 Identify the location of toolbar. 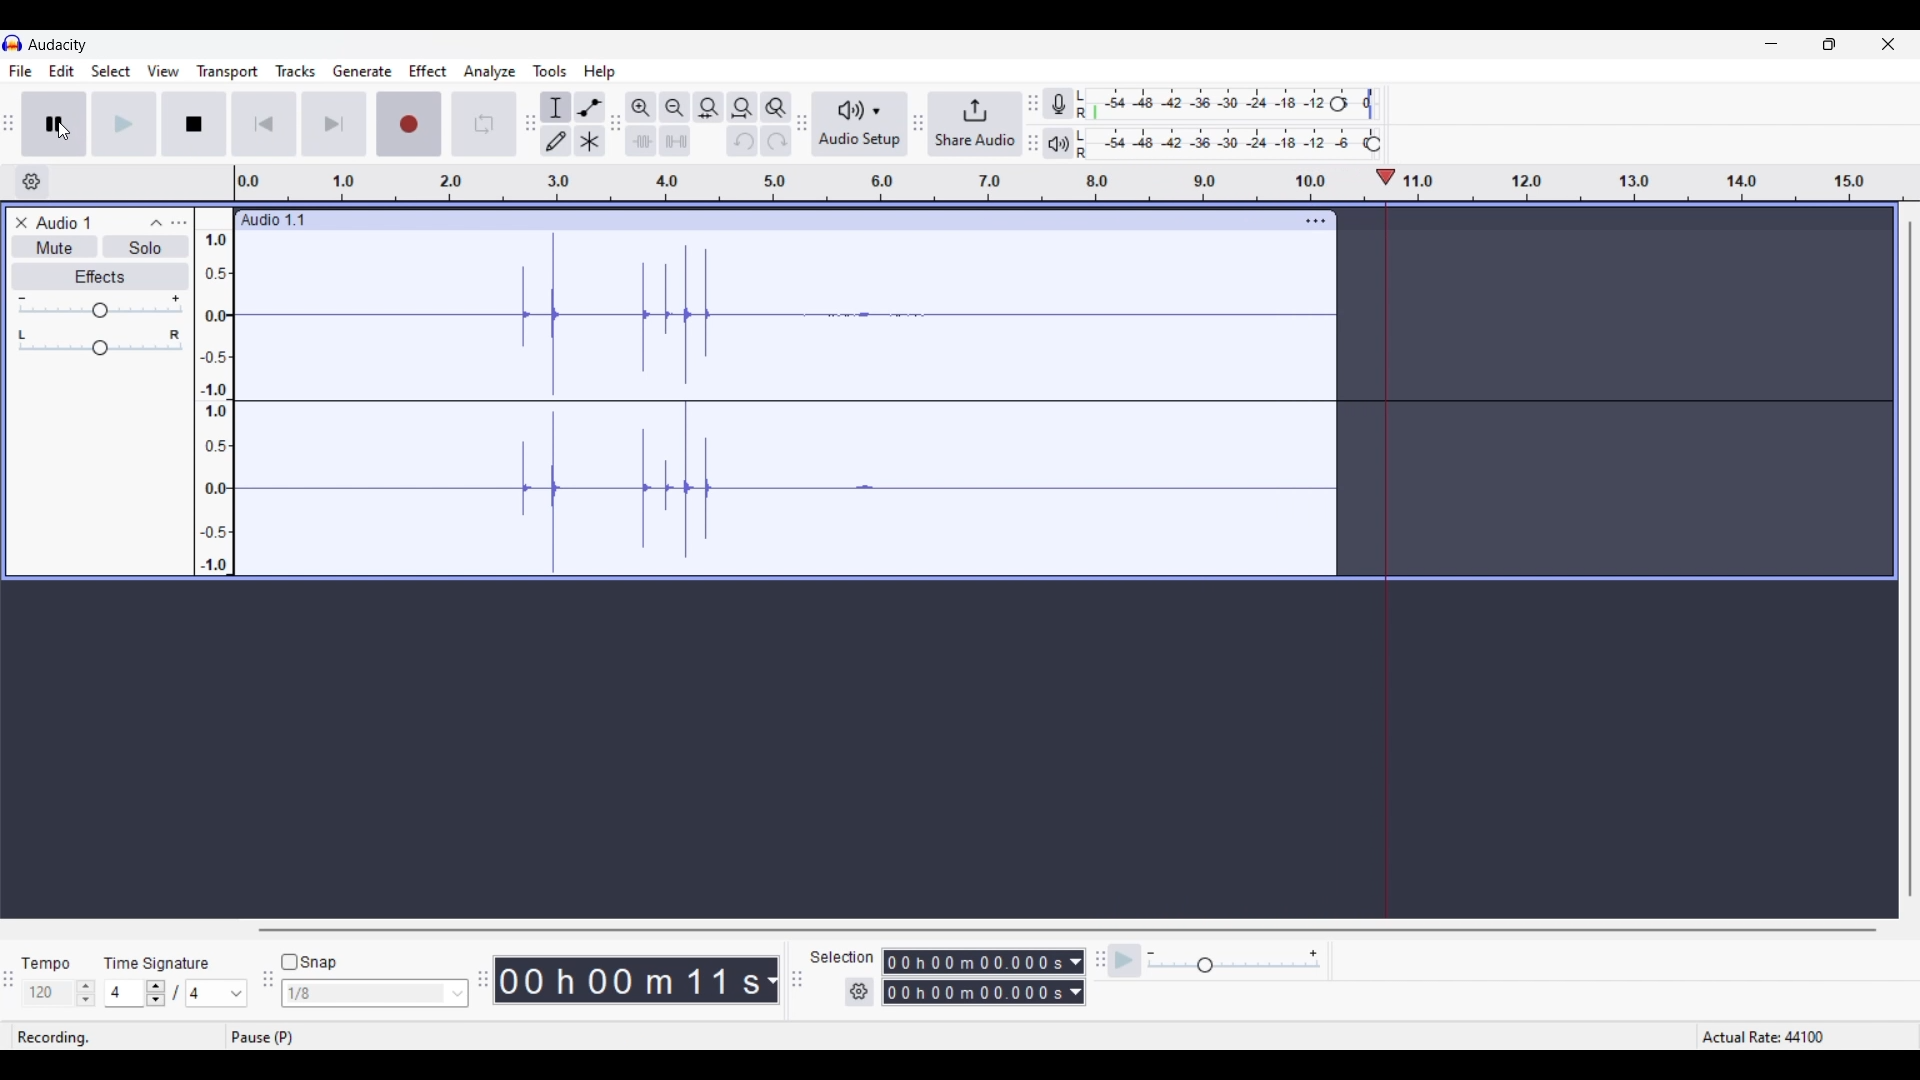
(800, 982).